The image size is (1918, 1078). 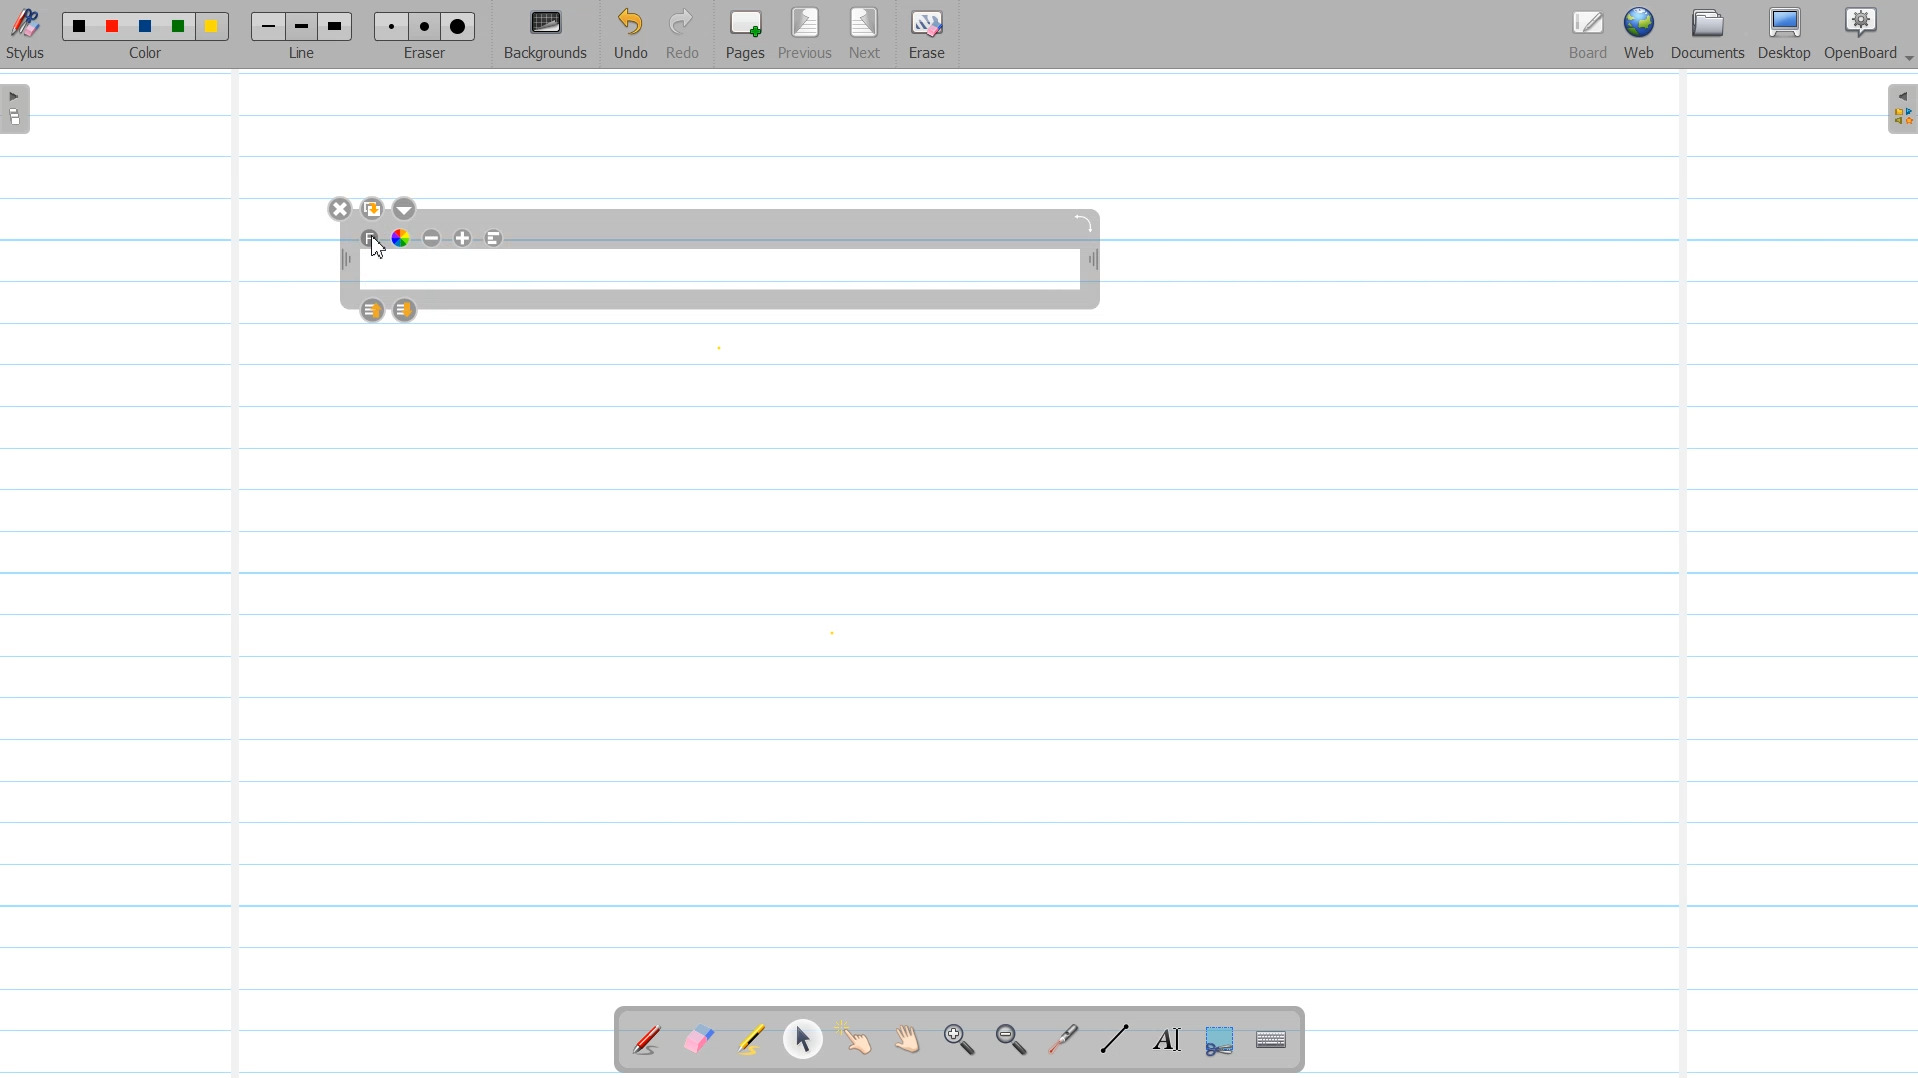 I want to click on Close Window, so click(x=341, y=209).